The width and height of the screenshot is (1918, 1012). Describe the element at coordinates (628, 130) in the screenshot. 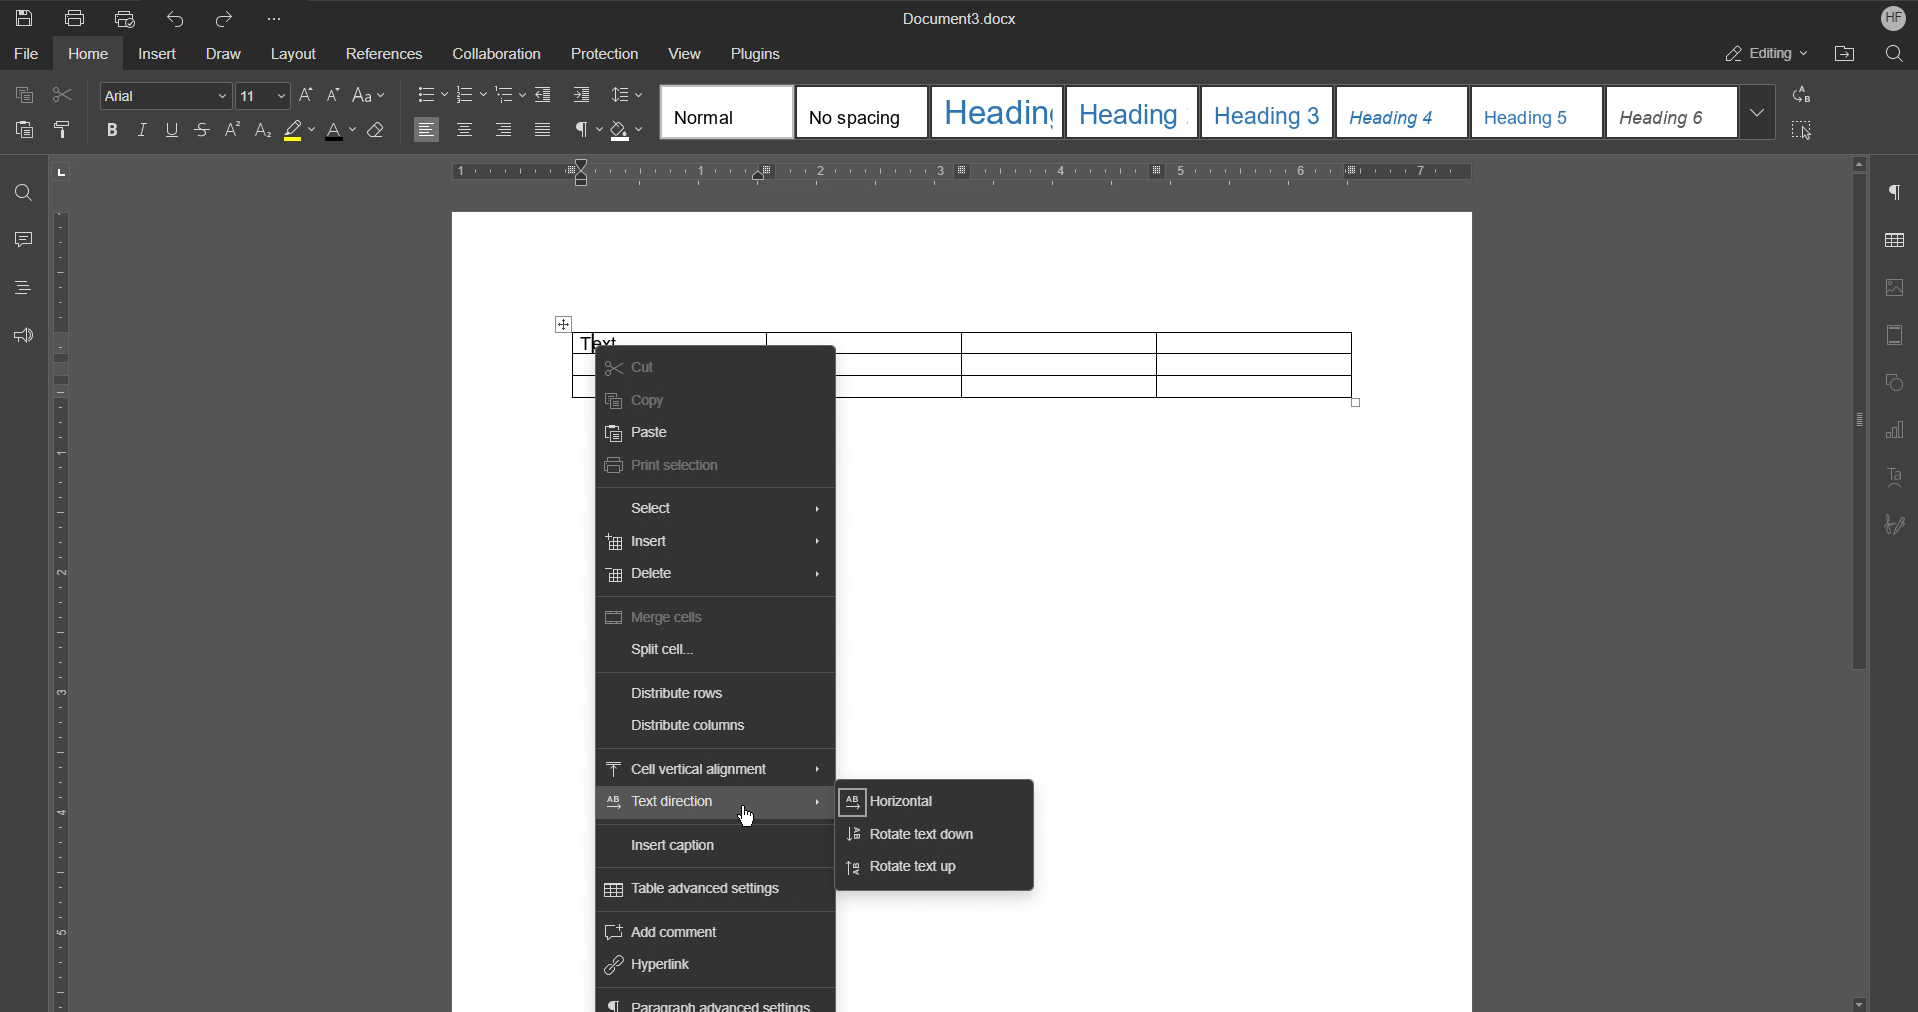

I see `Shadow` at that location.